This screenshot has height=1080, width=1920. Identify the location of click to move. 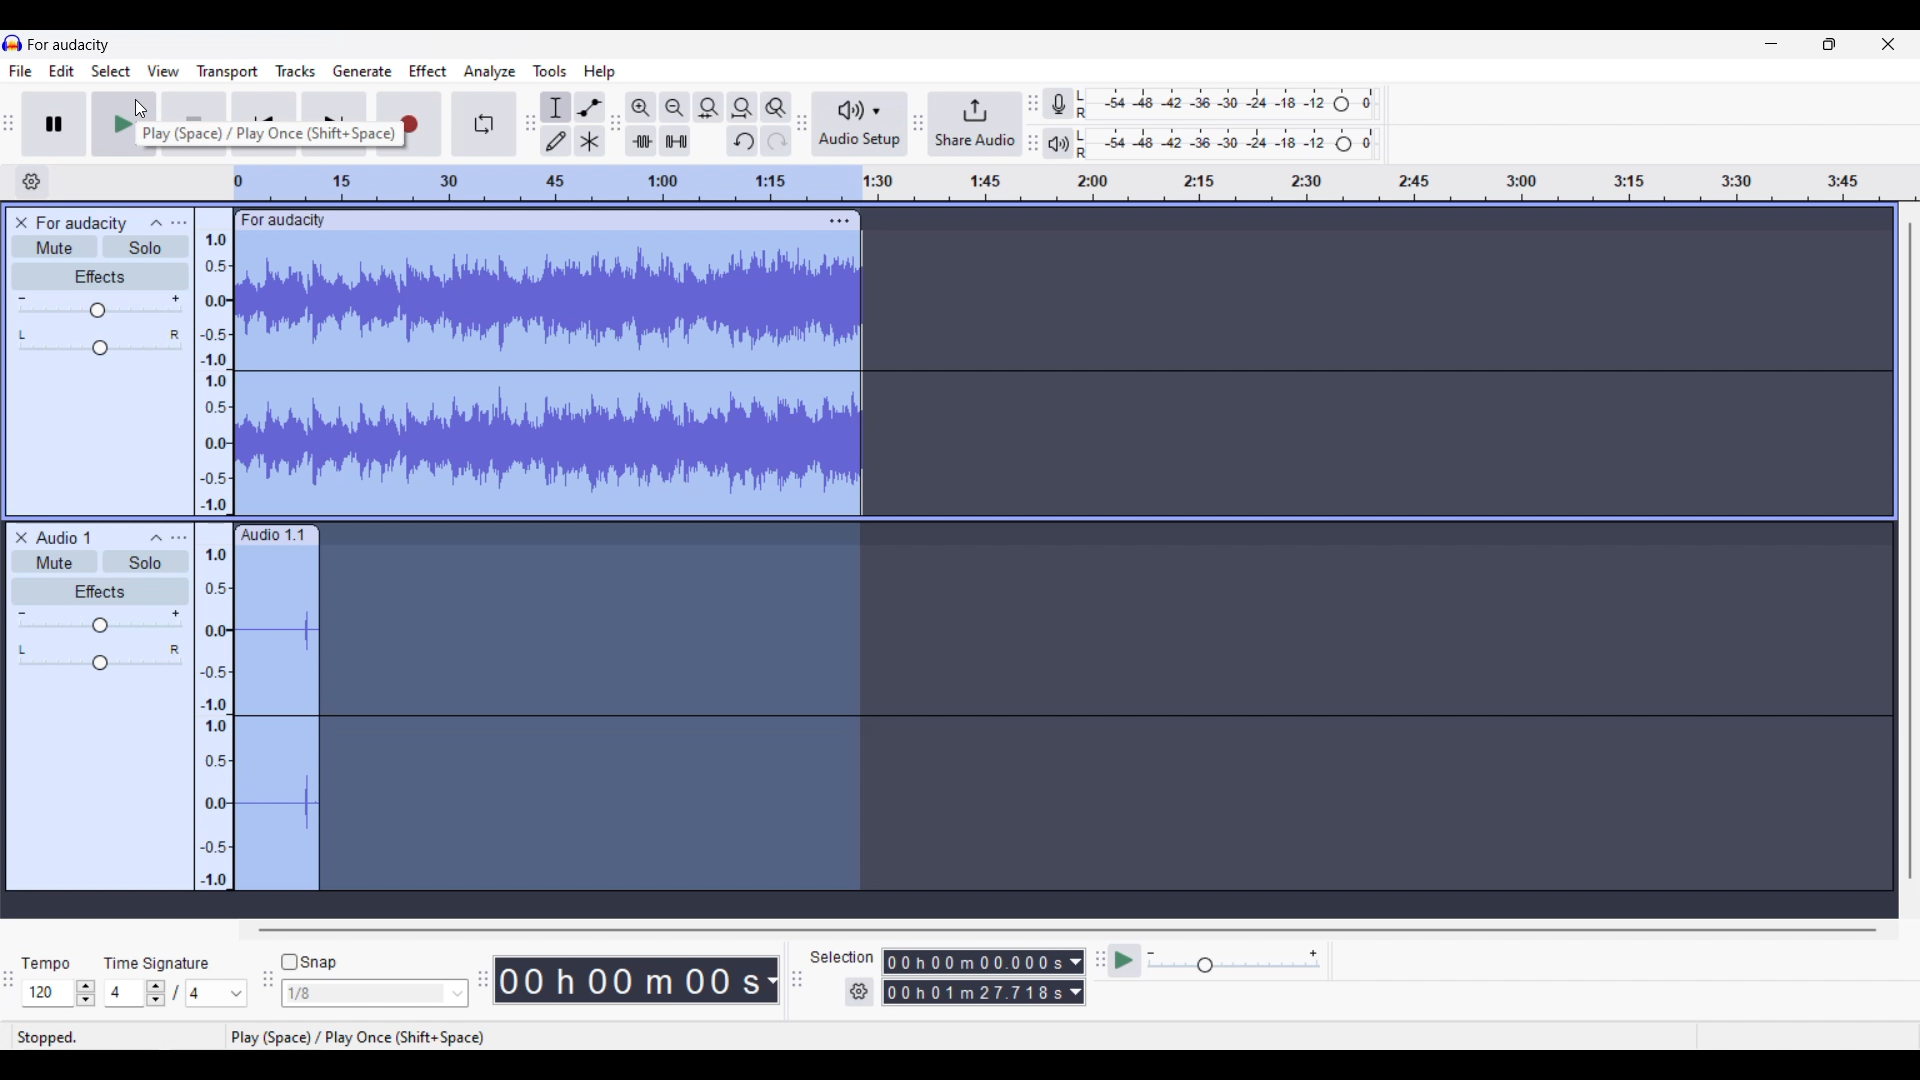
(575, 221).